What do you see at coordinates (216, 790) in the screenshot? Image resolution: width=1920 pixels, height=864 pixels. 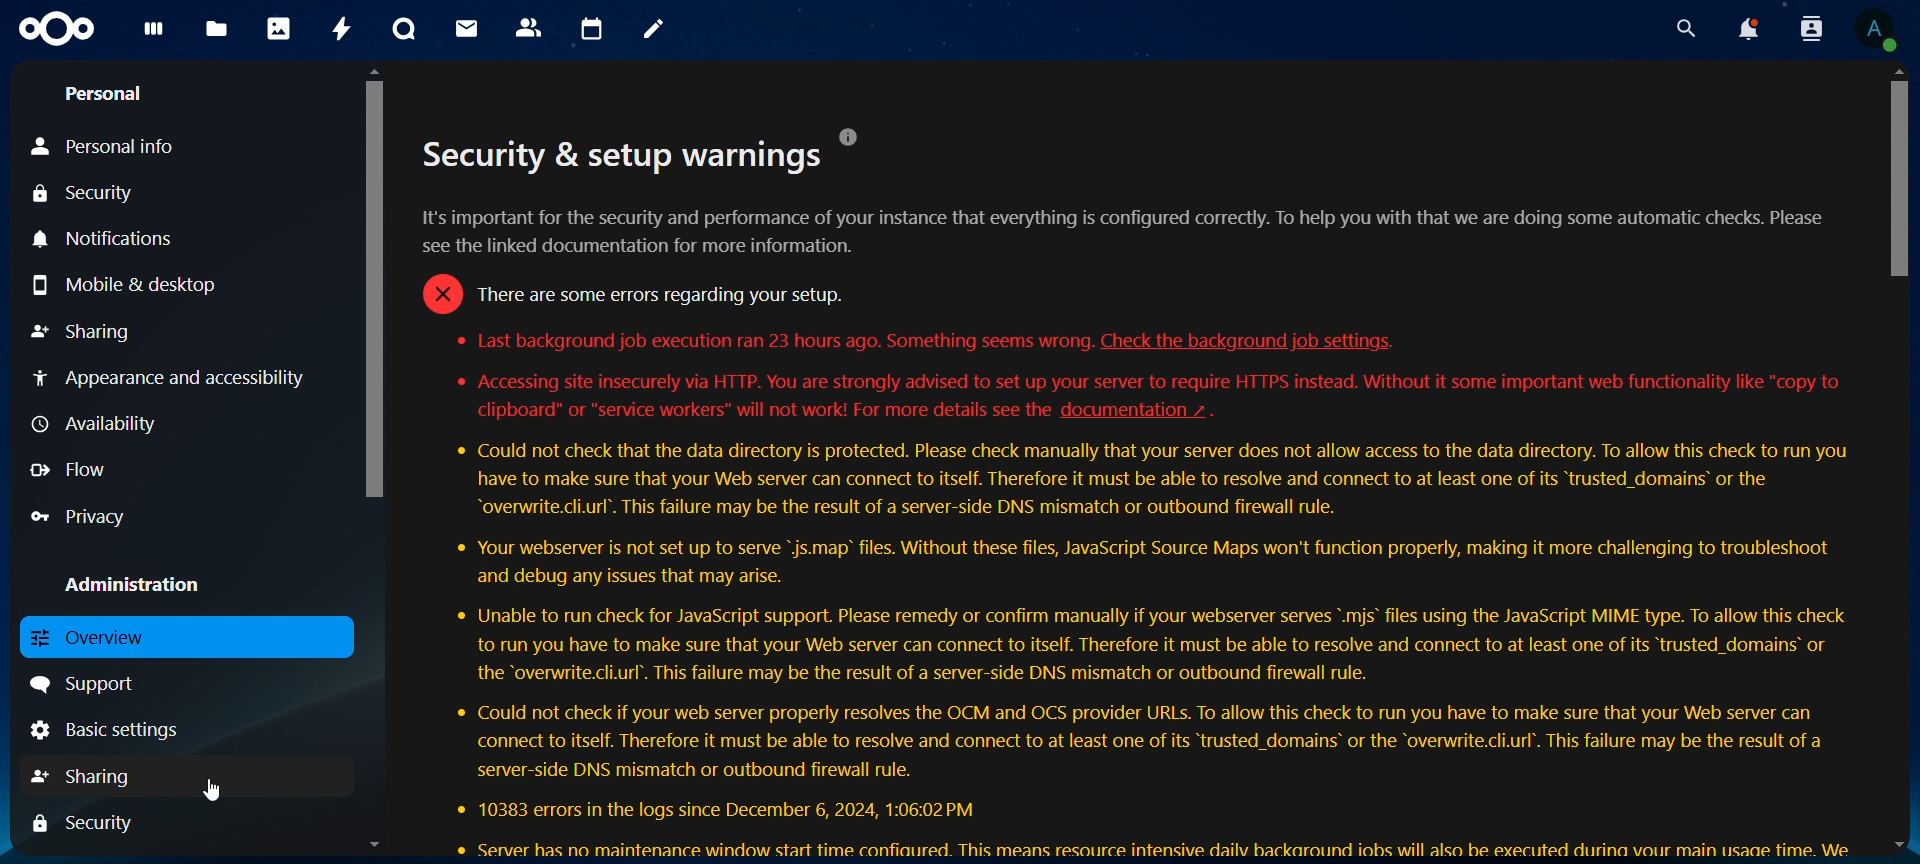 I see `Cursor` at bounding box center [216, 790].